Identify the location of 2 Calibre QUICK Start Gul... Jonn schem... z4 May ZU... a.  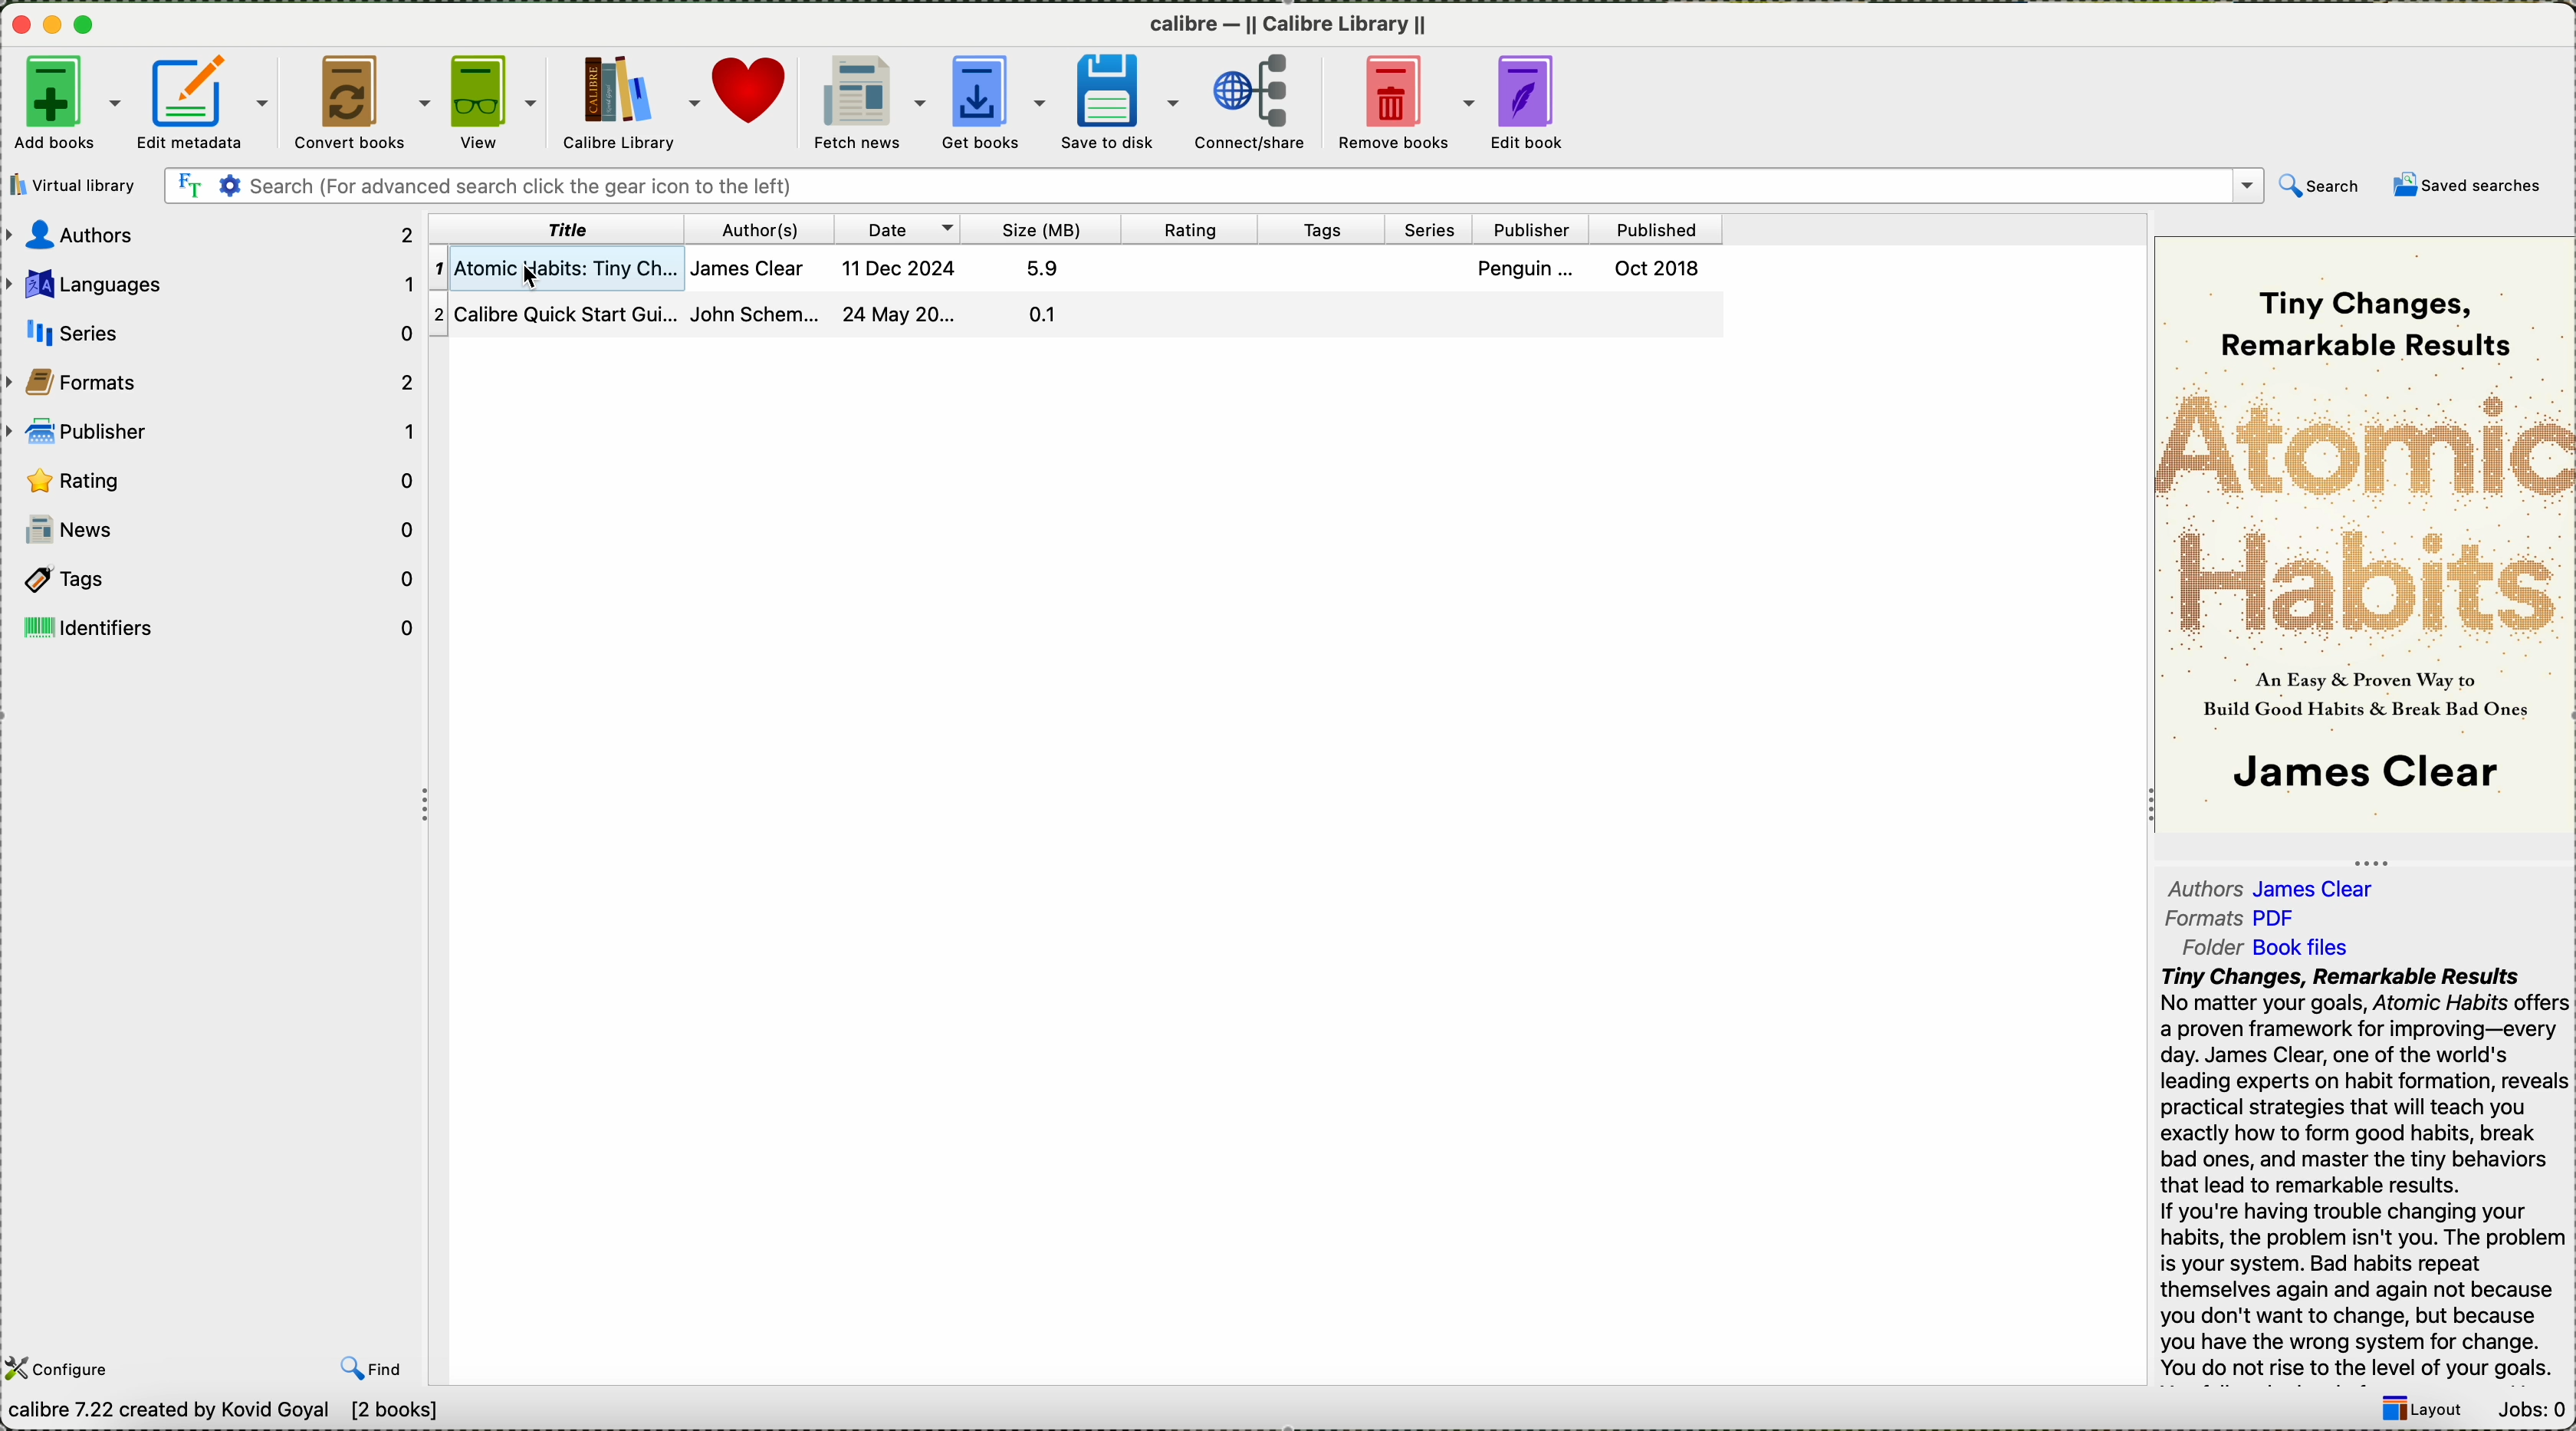
(1086, 321).